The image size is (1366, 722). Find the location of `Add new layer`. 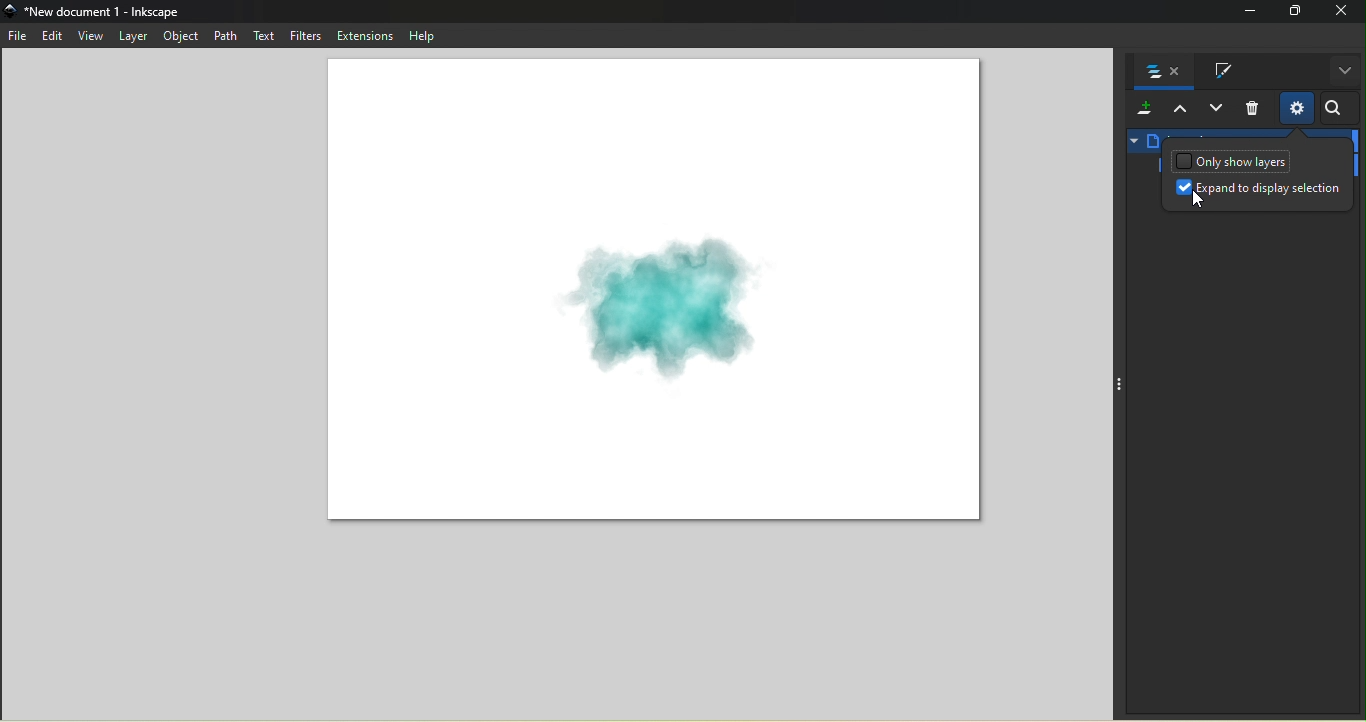

Add new layer is located at coordinates (1142, 110).